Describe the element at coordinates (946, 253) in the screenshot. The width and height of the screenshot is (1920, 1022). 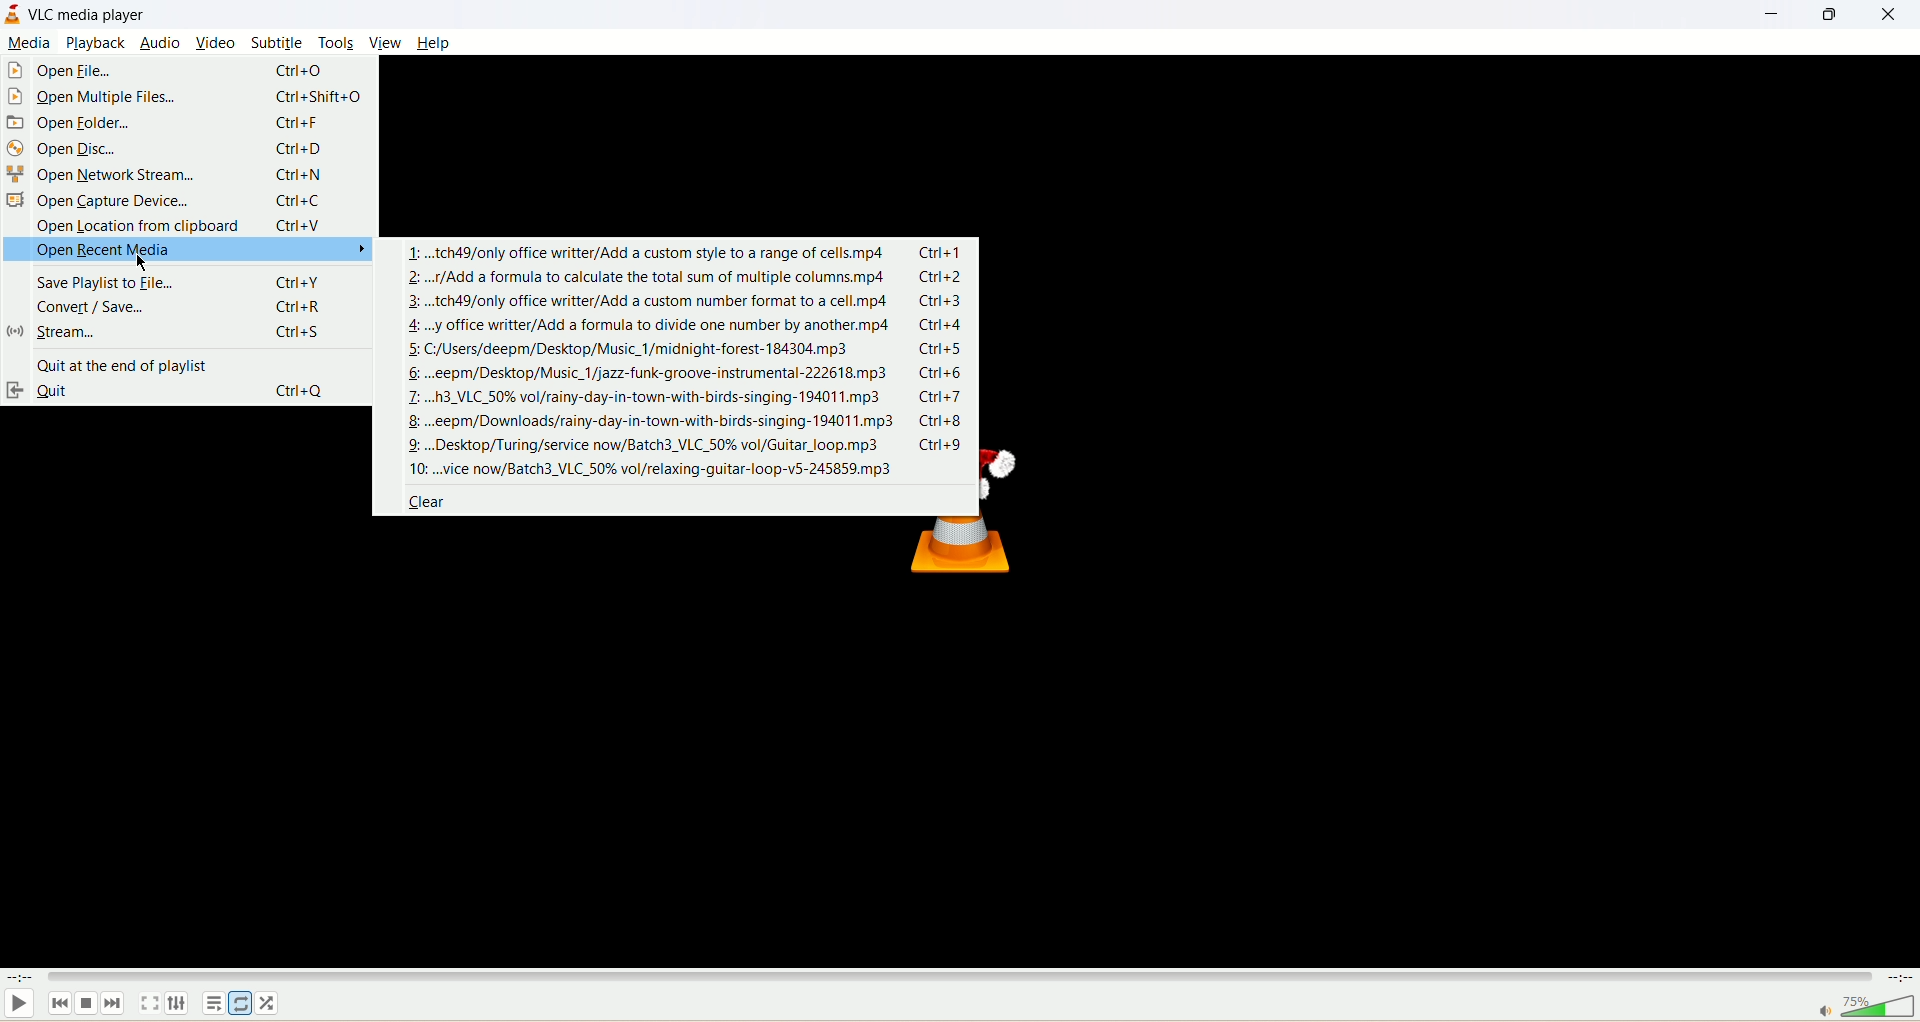
I see `ctrl+1` at that location.